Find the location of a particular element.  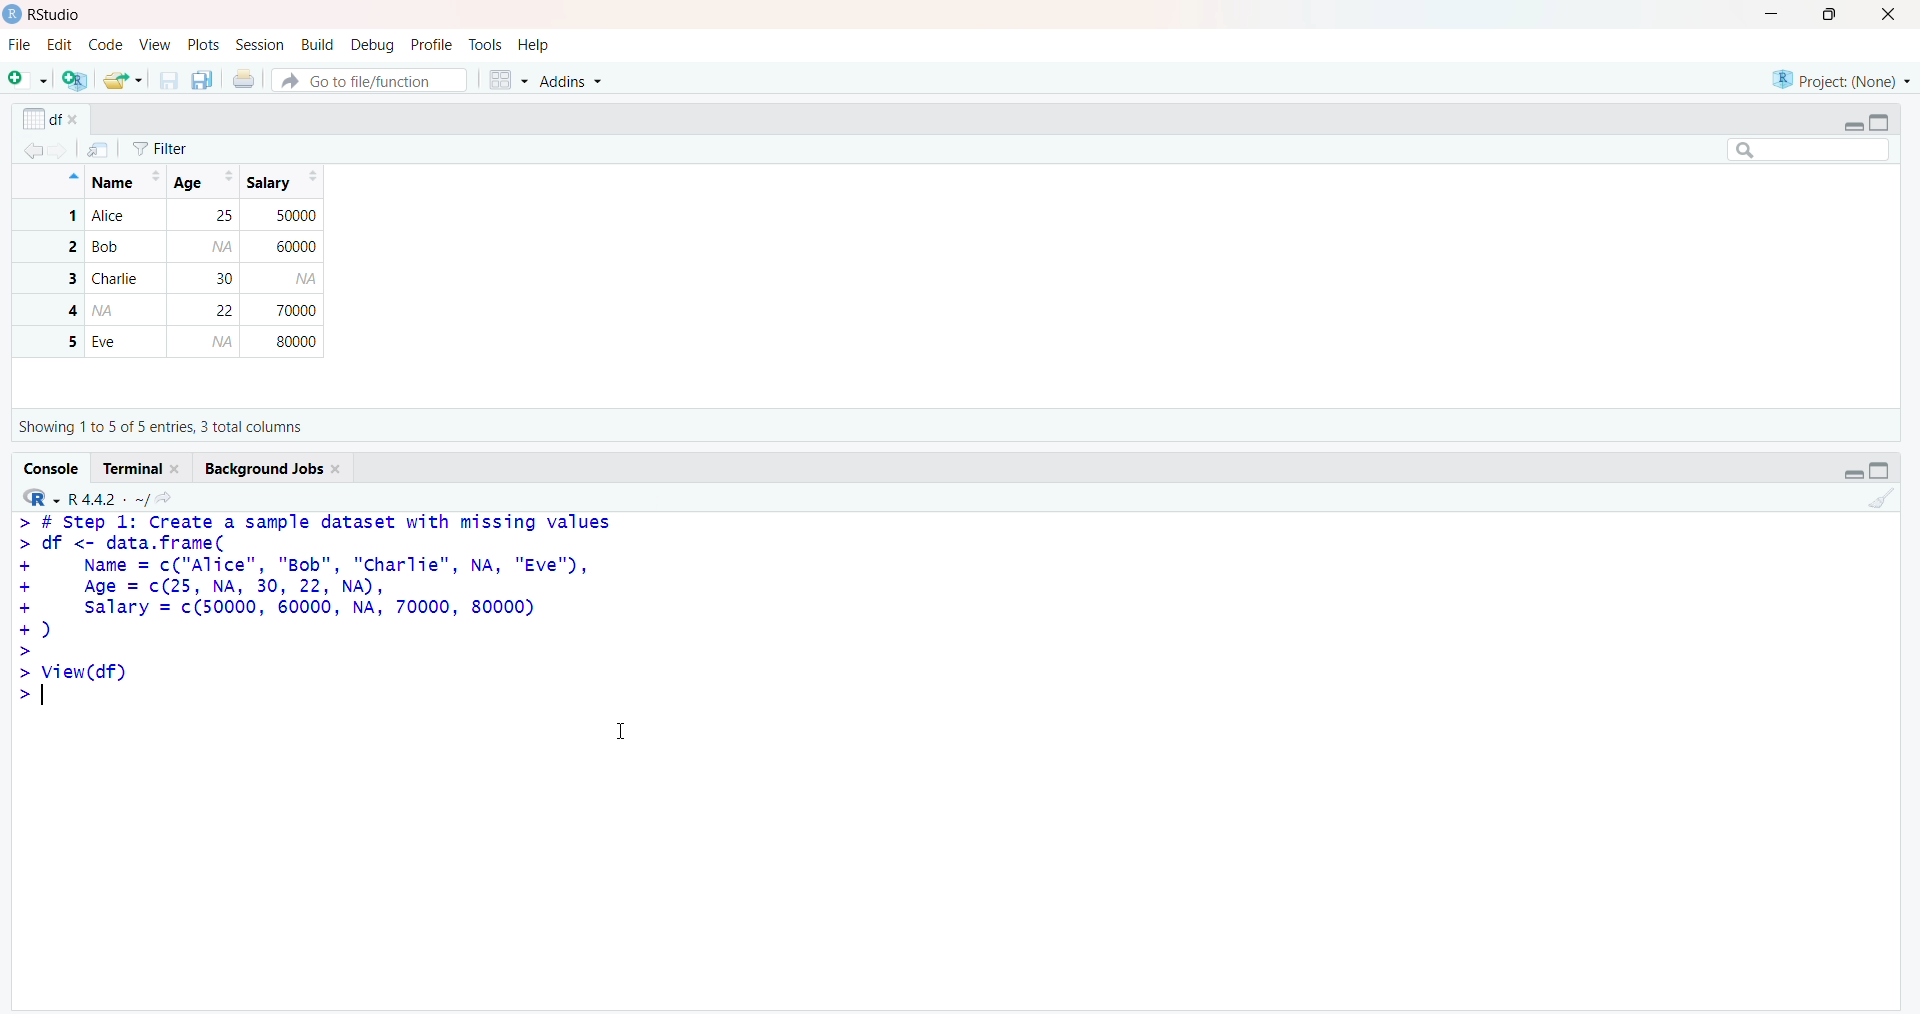

Text cursor is located at coordinates (626, 728).